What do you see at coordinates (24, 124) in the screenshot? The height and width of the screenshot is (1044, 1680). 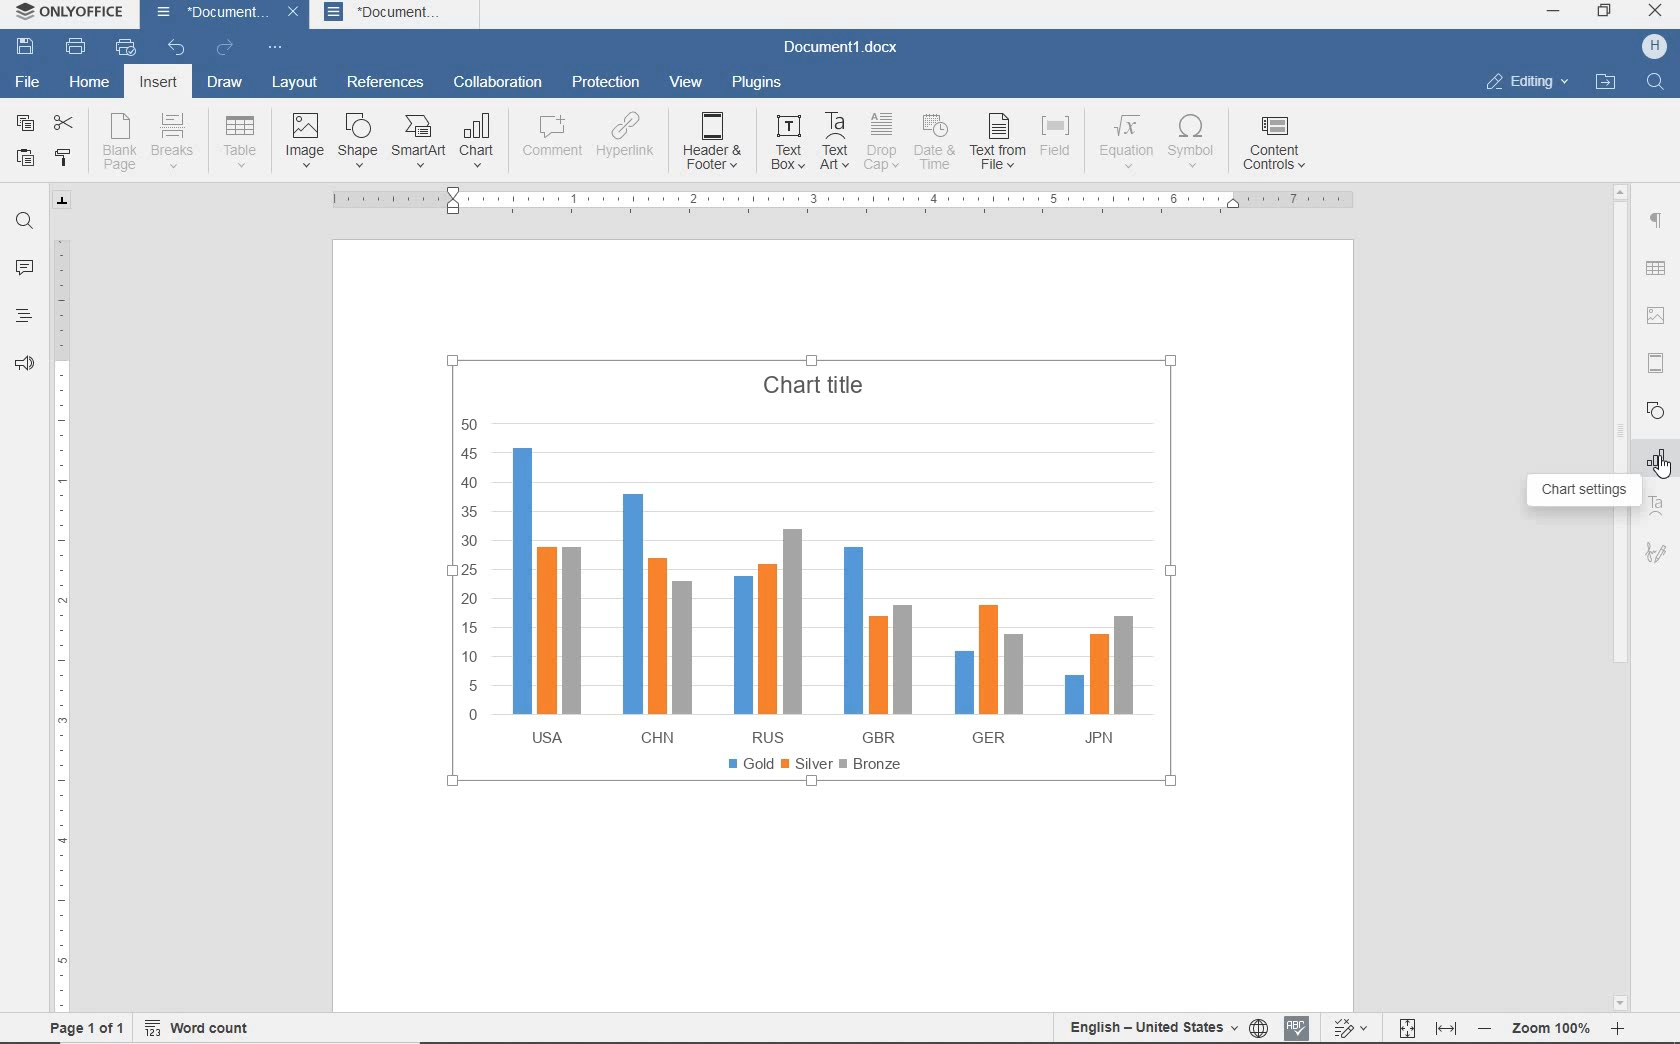 I see `copy` at bounding box center [24, 124].